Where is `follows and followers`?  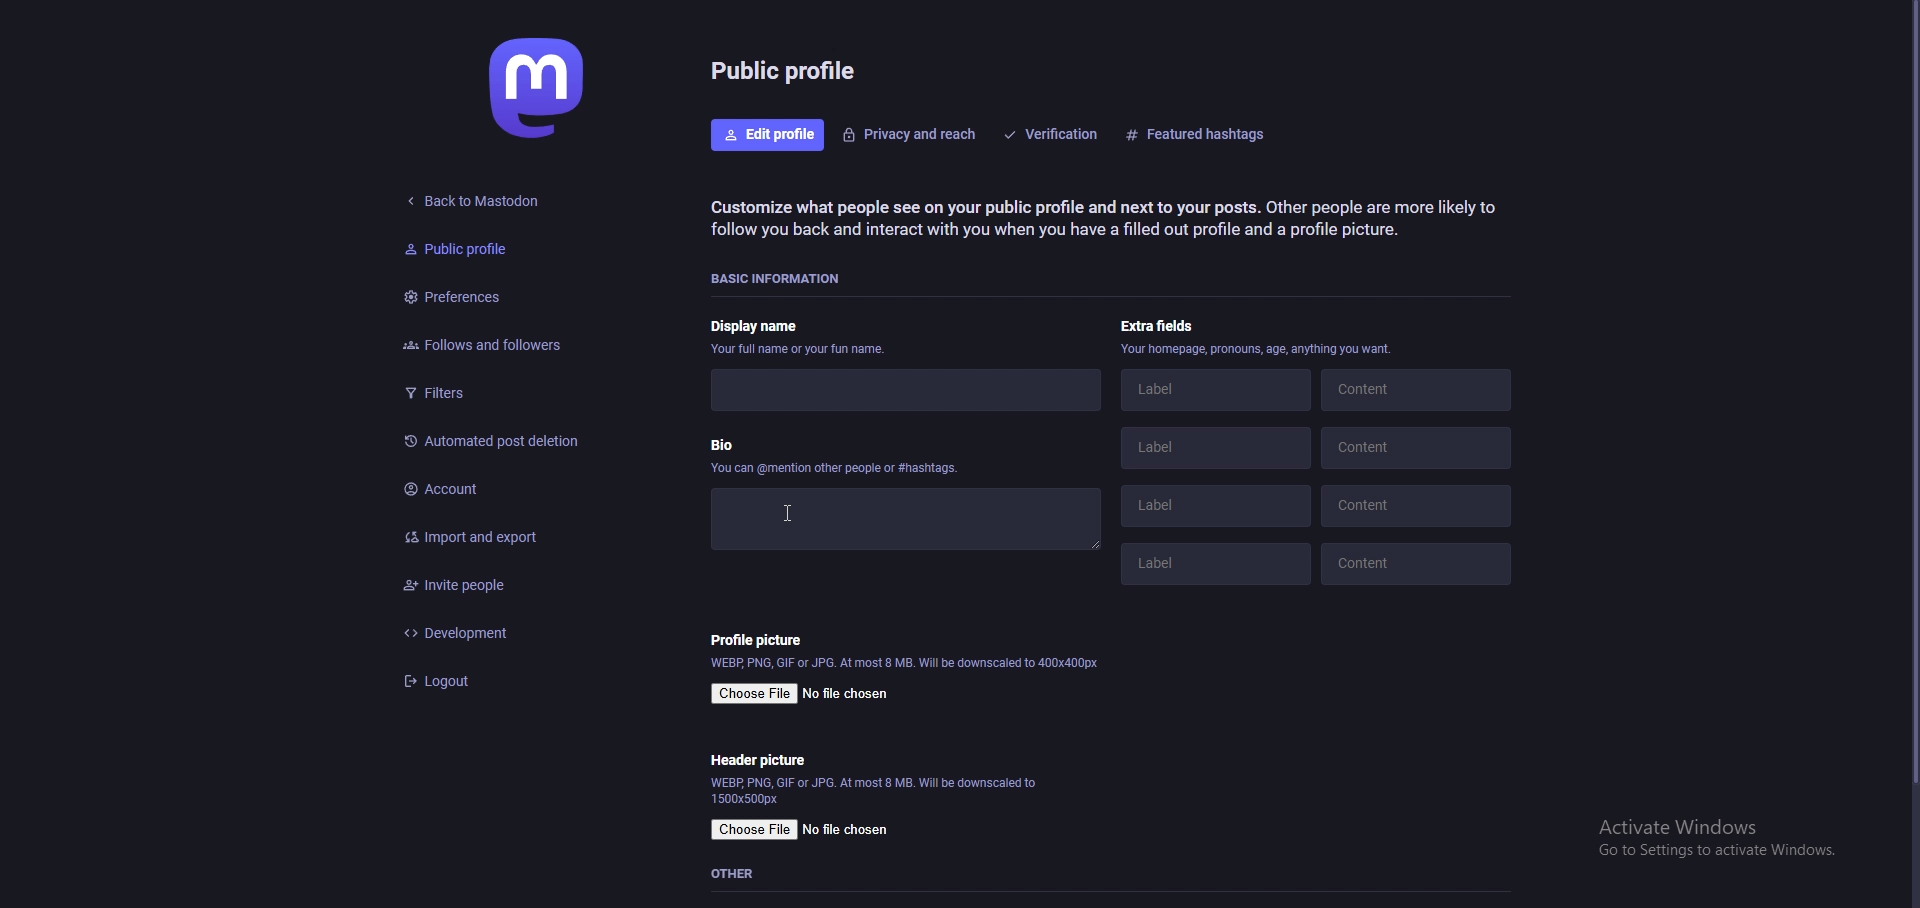 follows and followers is located at coordinates (504, 342).